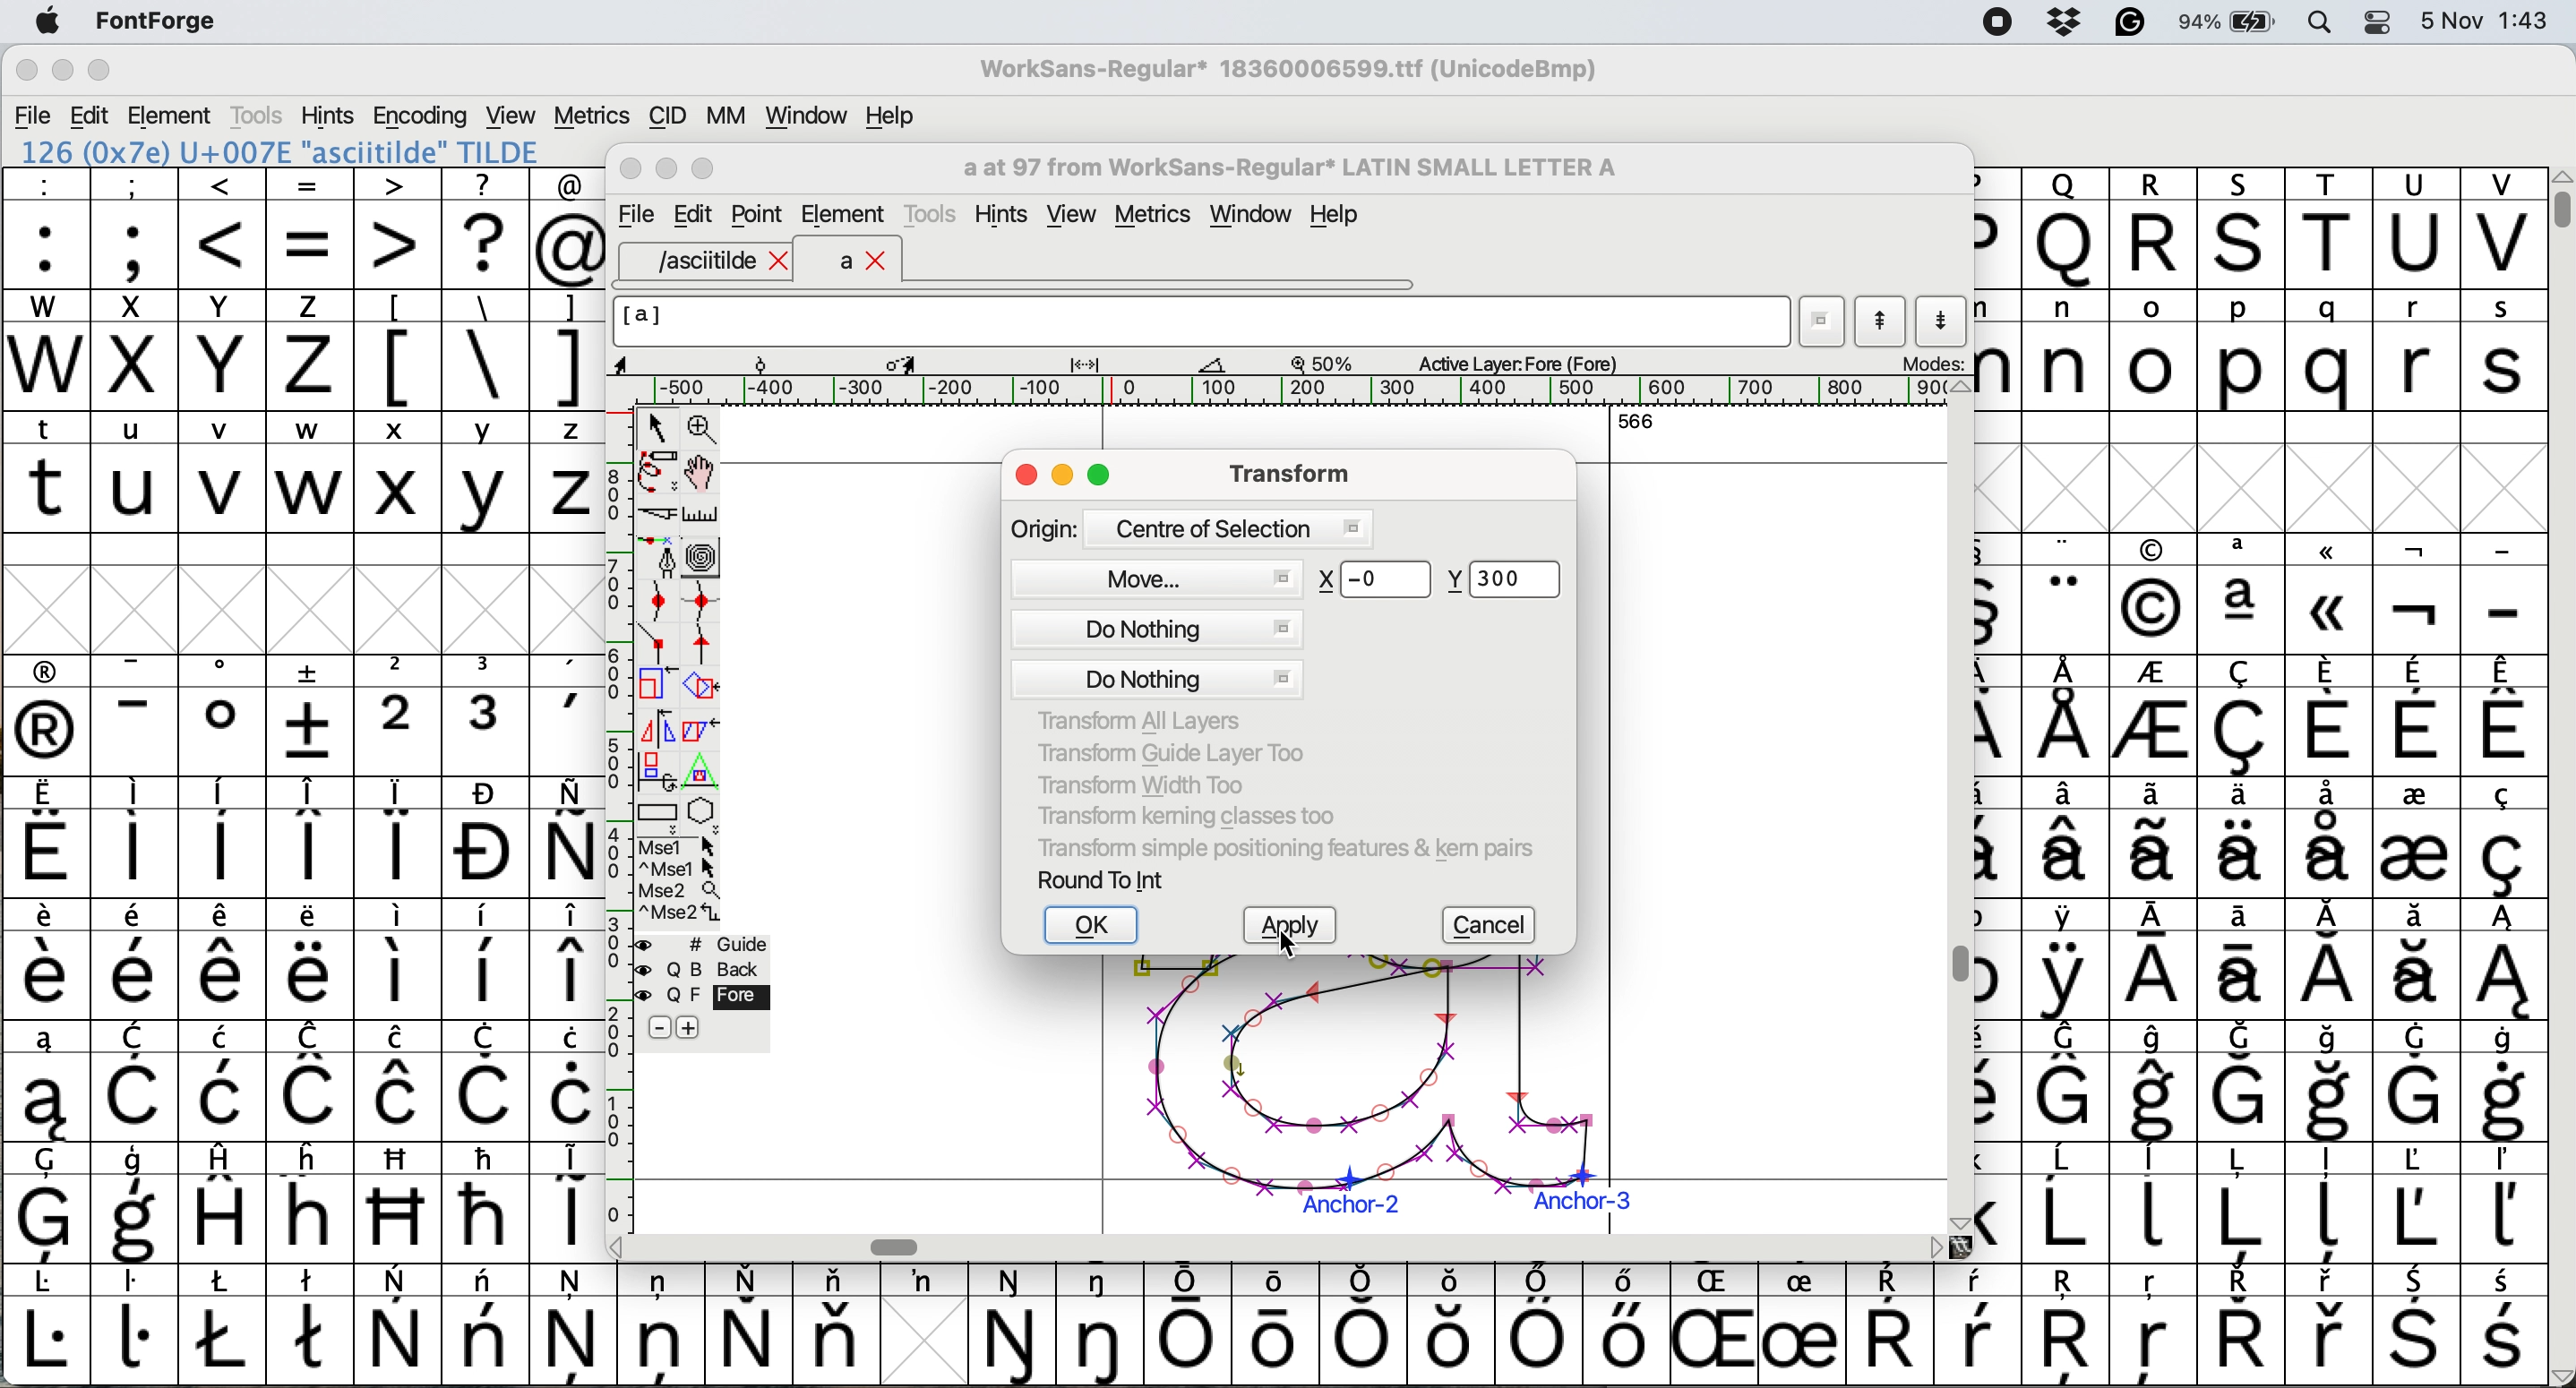 The image size is (2576, 1388). What do you see at coordinates (508, 113) in the screenshot?
I see `view` at bounding box center [508, 113].